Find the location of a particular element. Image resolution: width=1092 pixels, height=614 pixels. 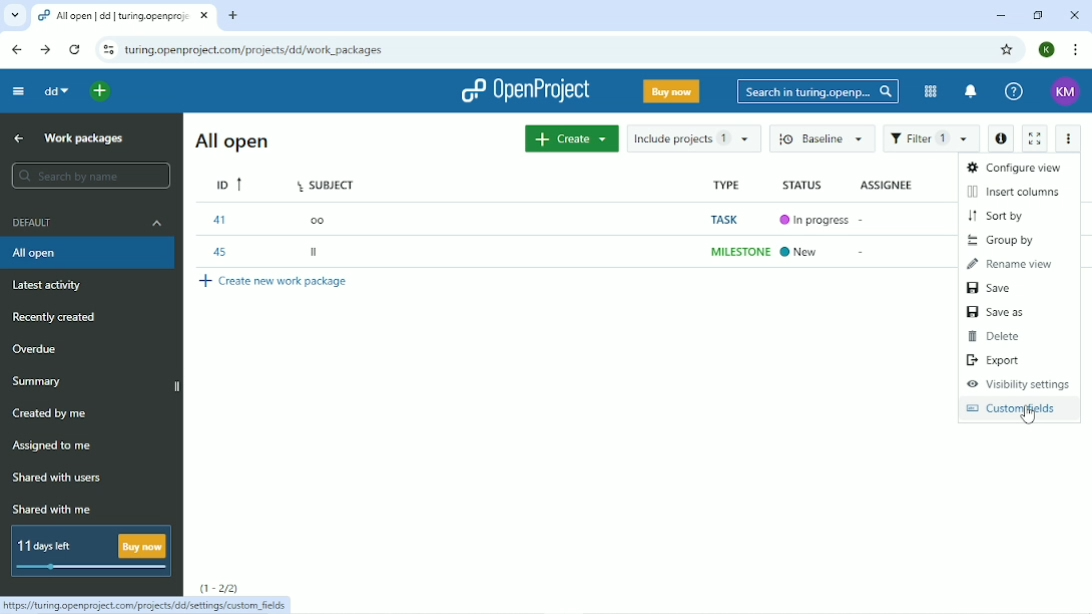

Assigned to me is located at coordinates (54, 446).